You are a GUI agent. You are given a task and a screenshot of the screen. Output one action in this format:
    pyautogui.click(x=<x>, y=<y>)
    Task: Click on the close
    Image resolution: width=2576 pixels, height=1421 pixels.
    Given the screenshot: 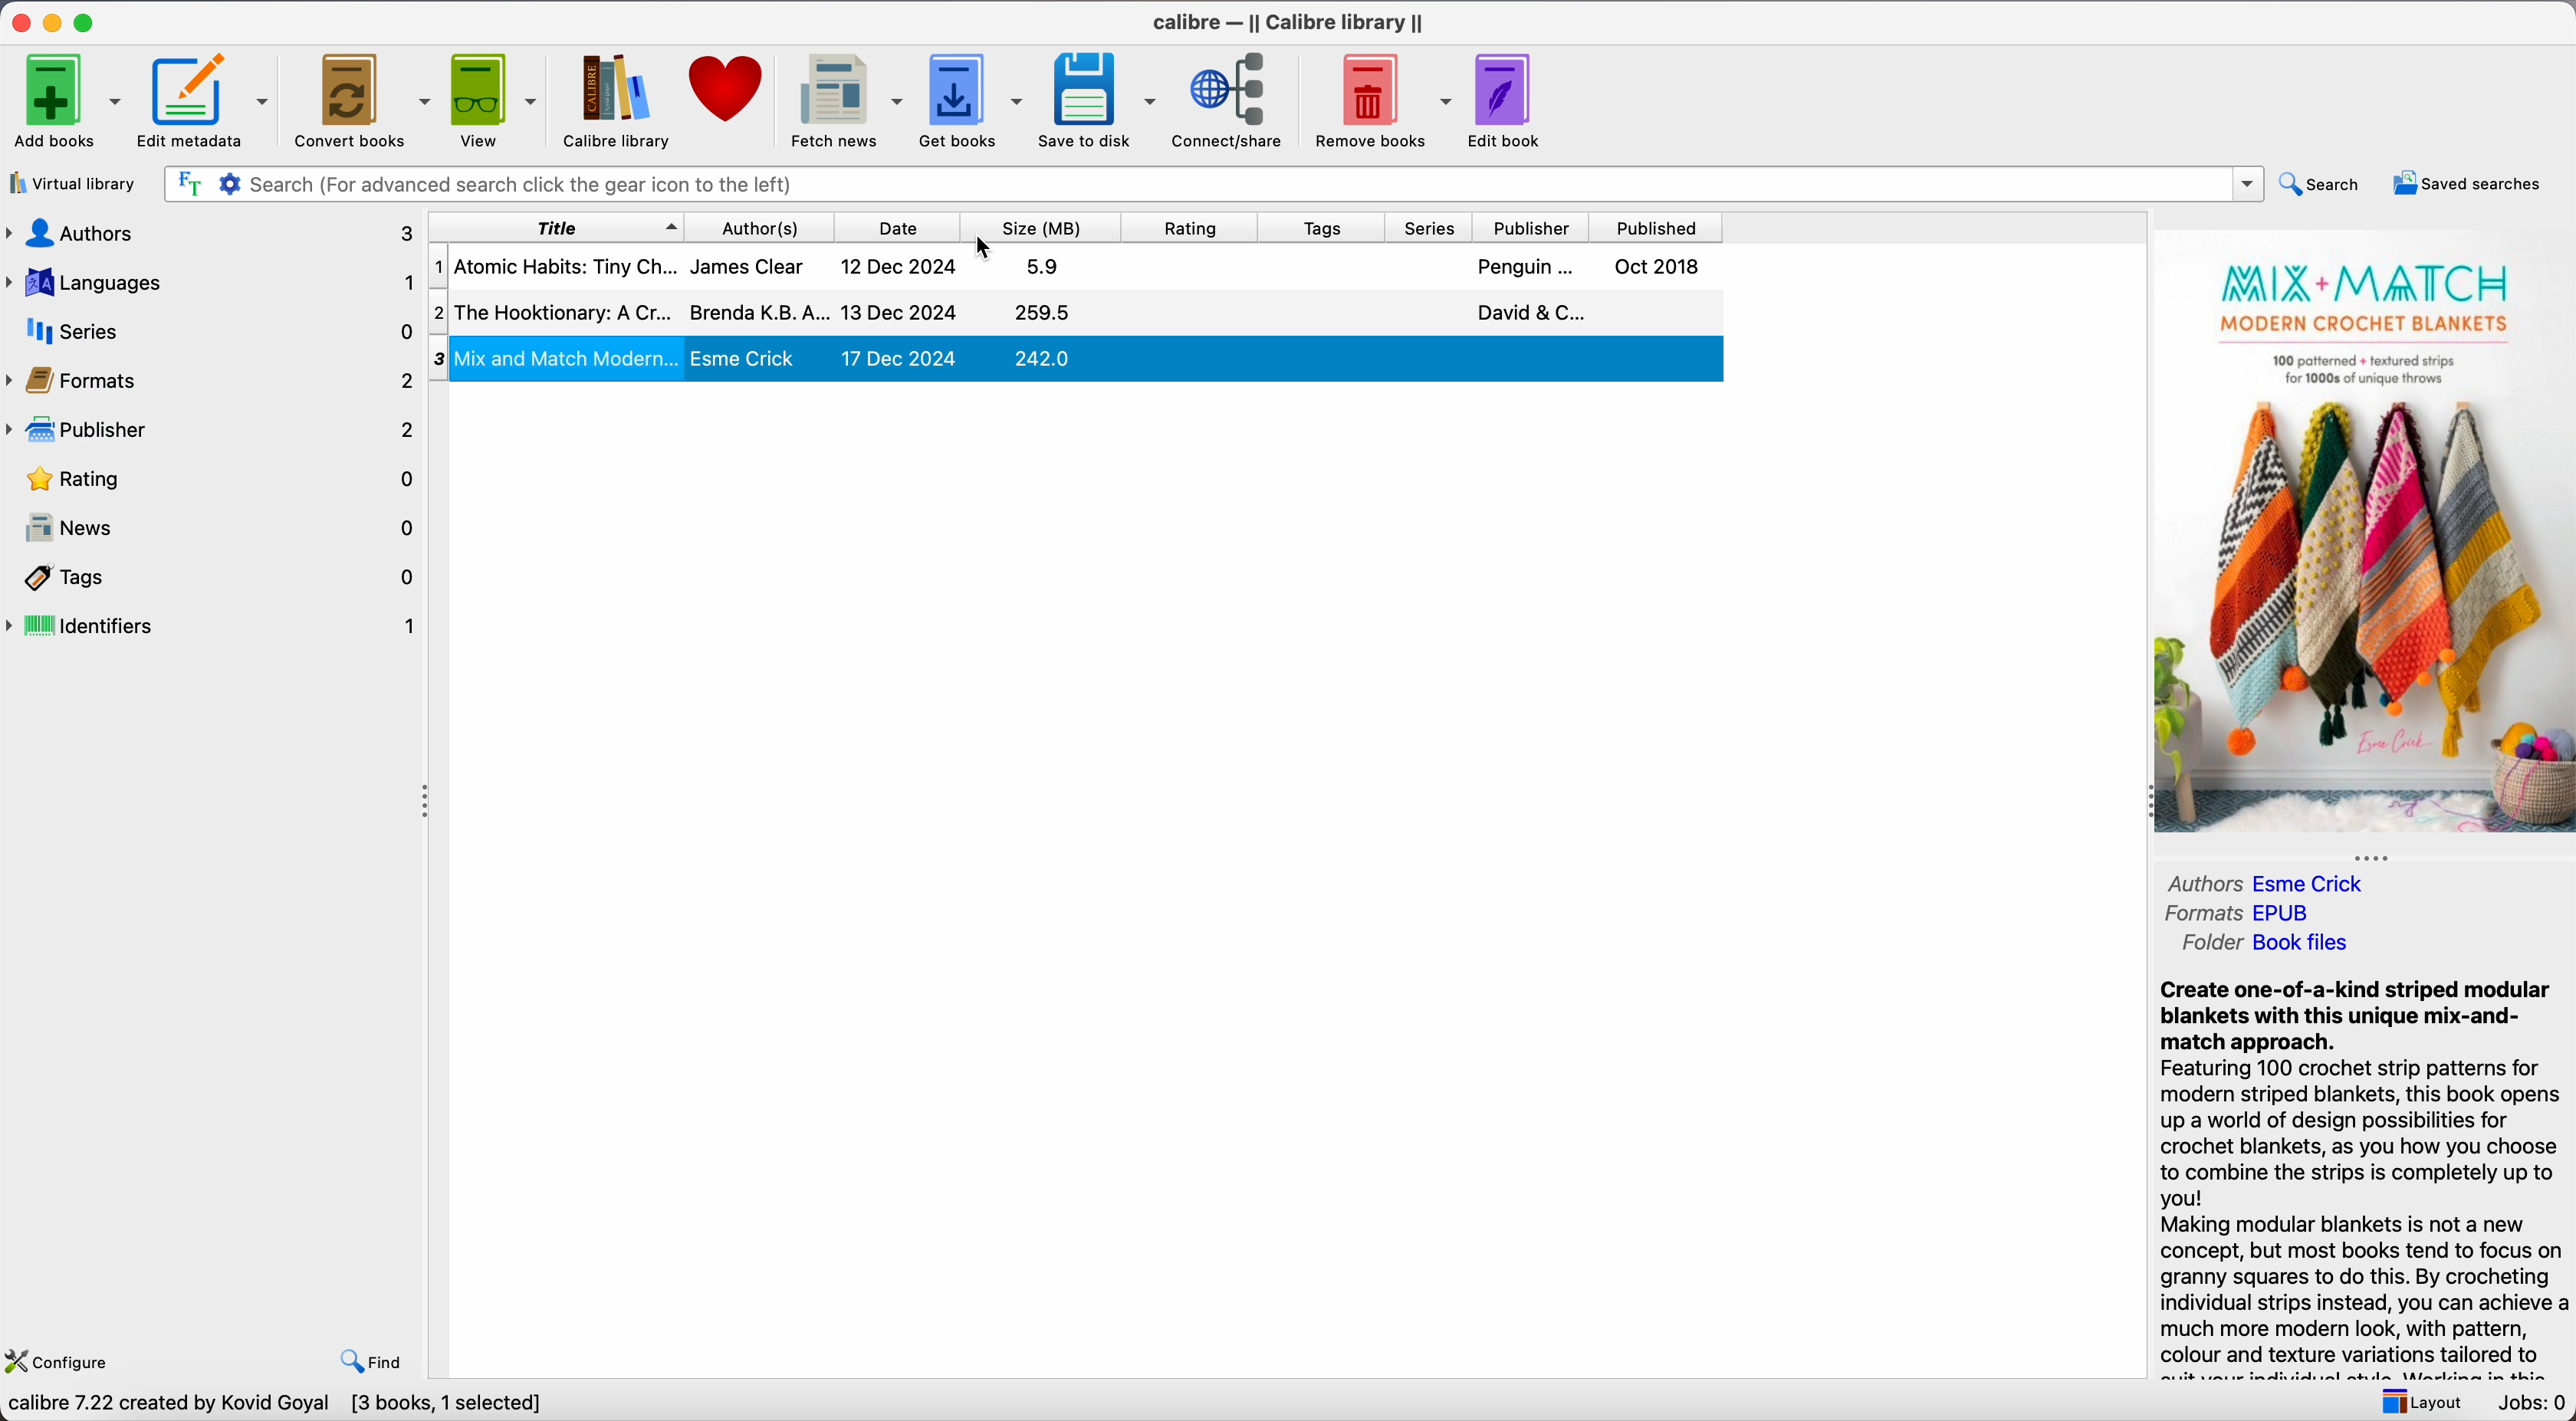 What is the action you would take?
    pyautogui.click(x=18, y=23)
    